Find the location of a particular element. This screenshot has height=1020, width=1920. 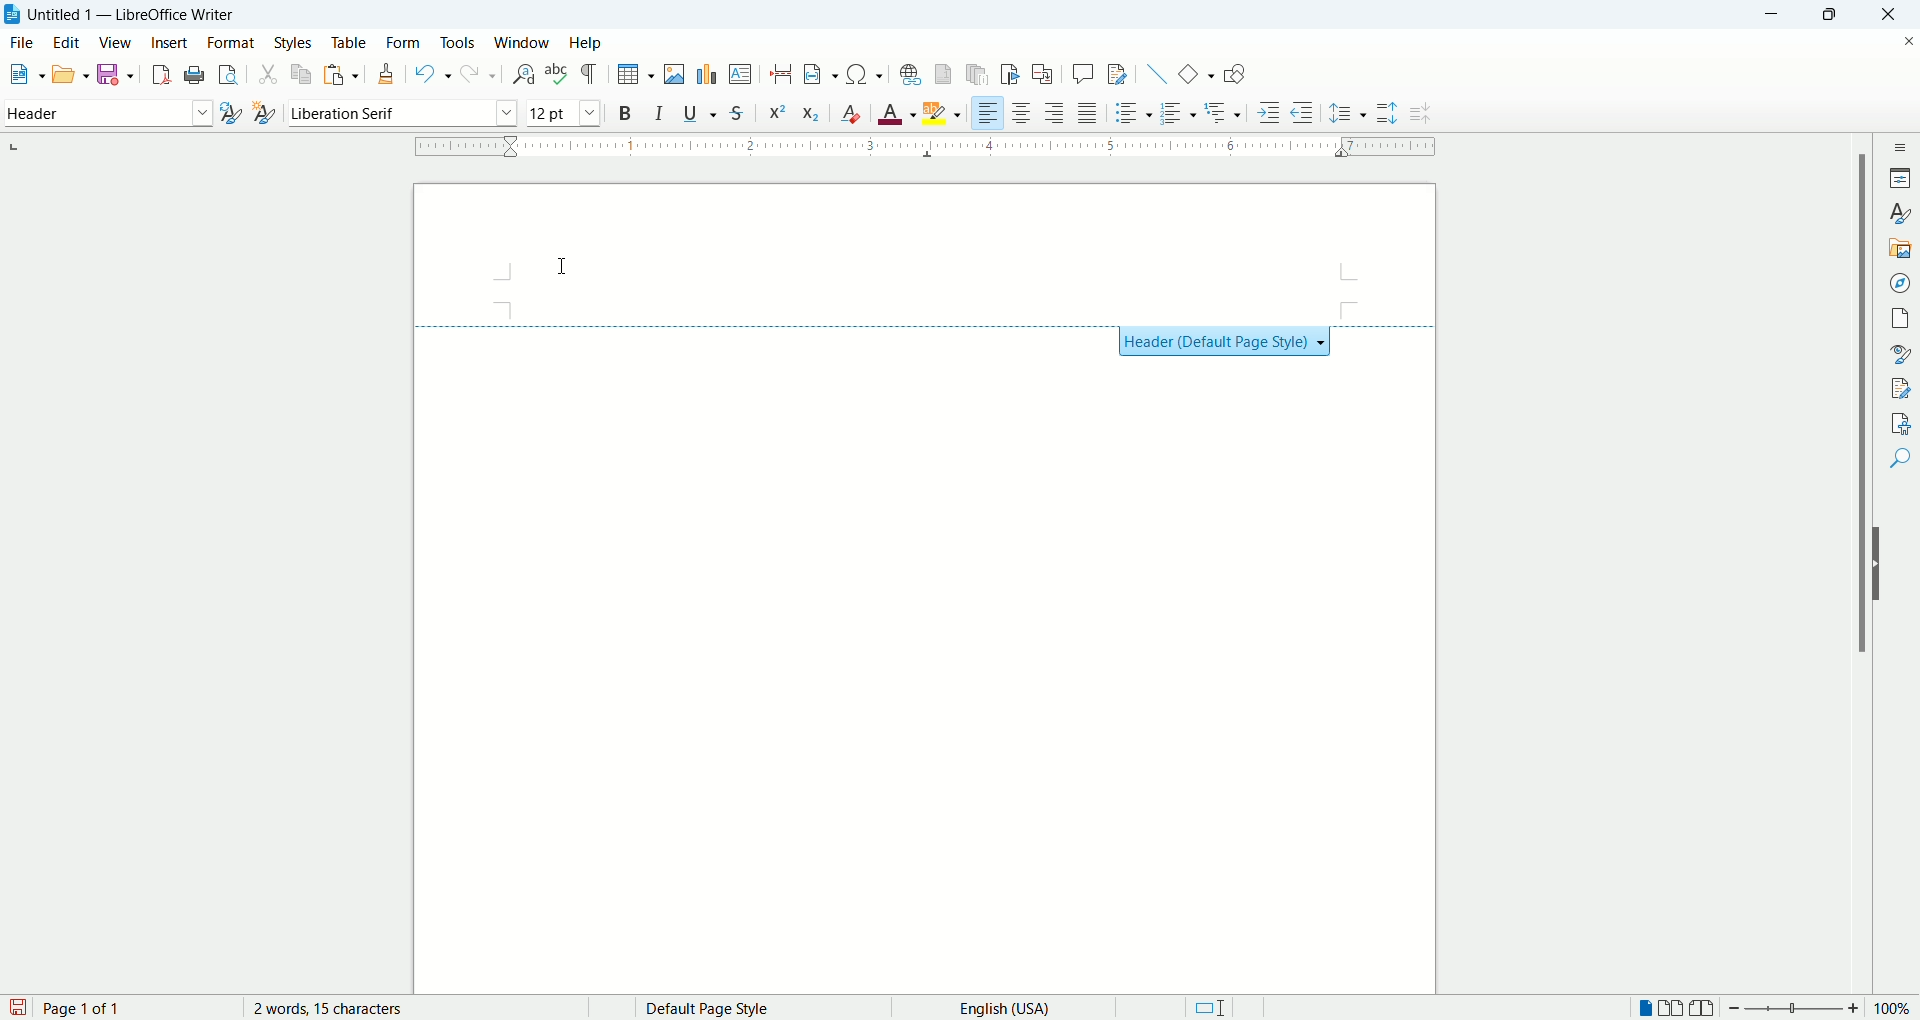

pages is located at coordinates (1902, 318).